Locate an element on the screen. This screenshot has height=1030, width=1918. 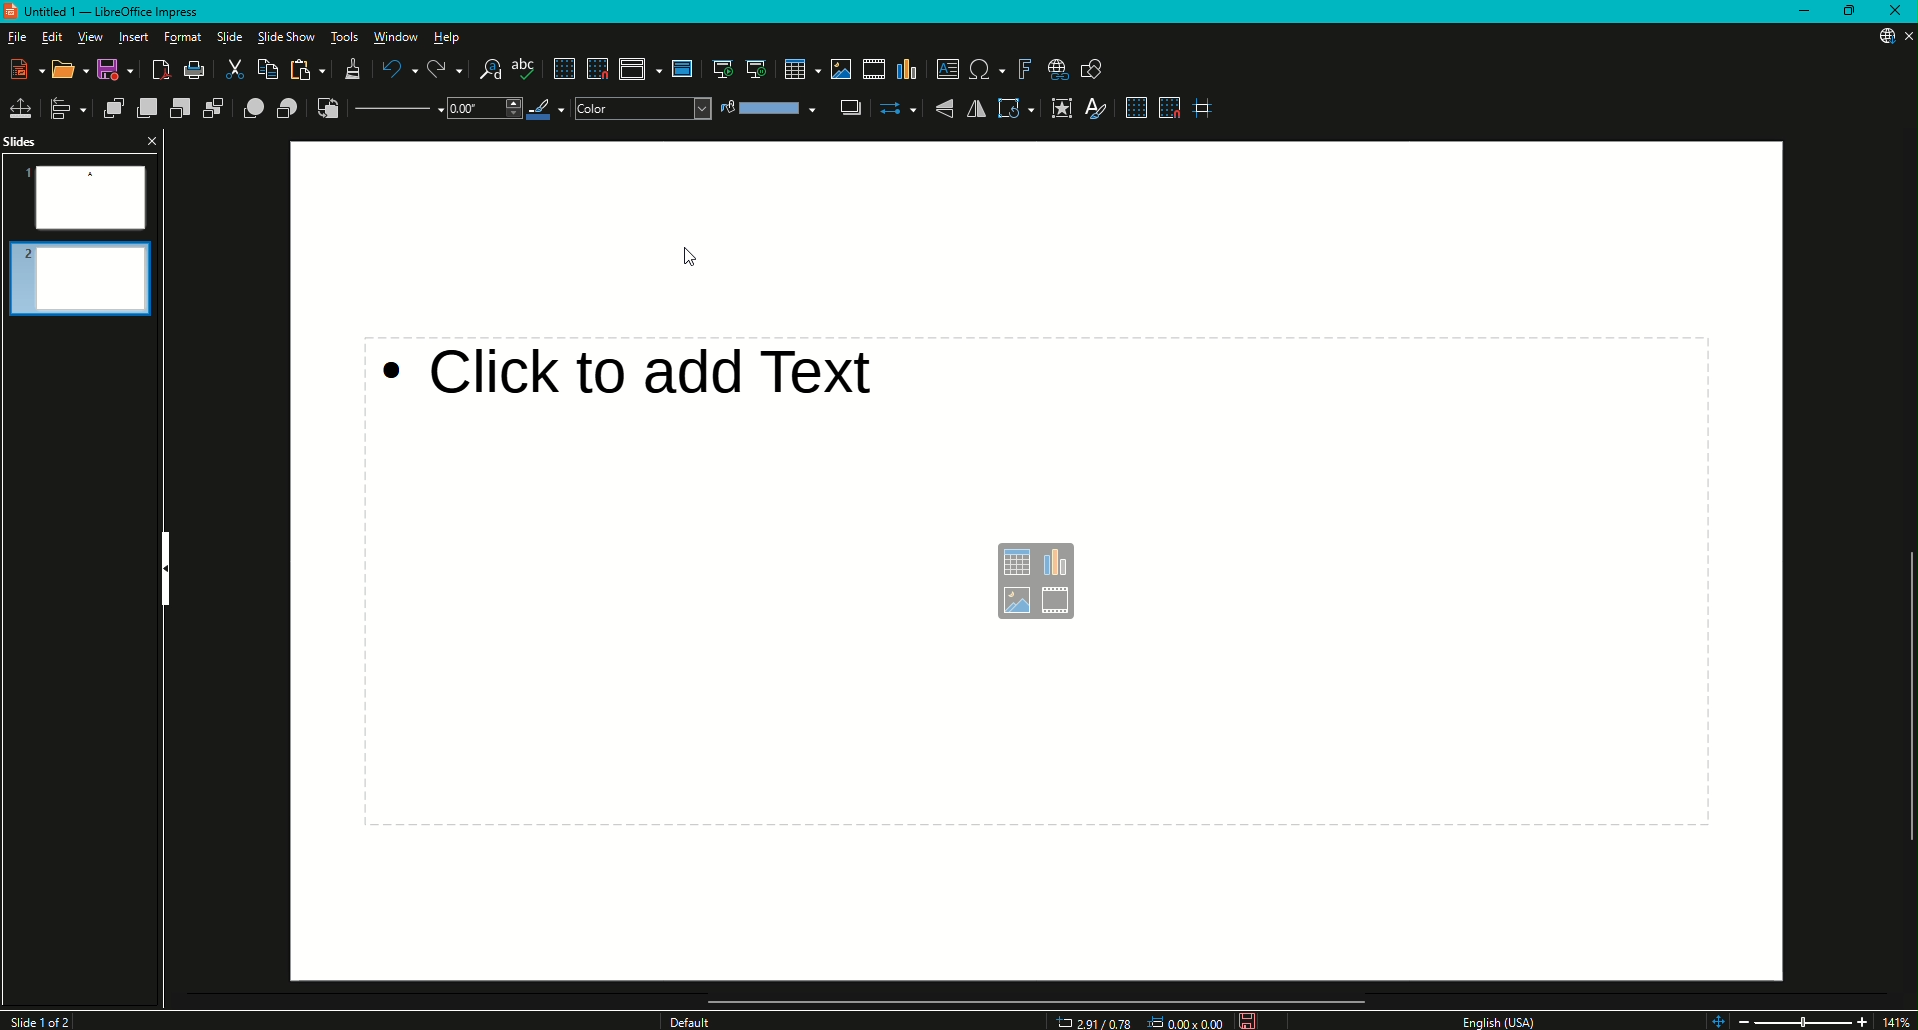
Scroll is located at coordinates (1033, 997).